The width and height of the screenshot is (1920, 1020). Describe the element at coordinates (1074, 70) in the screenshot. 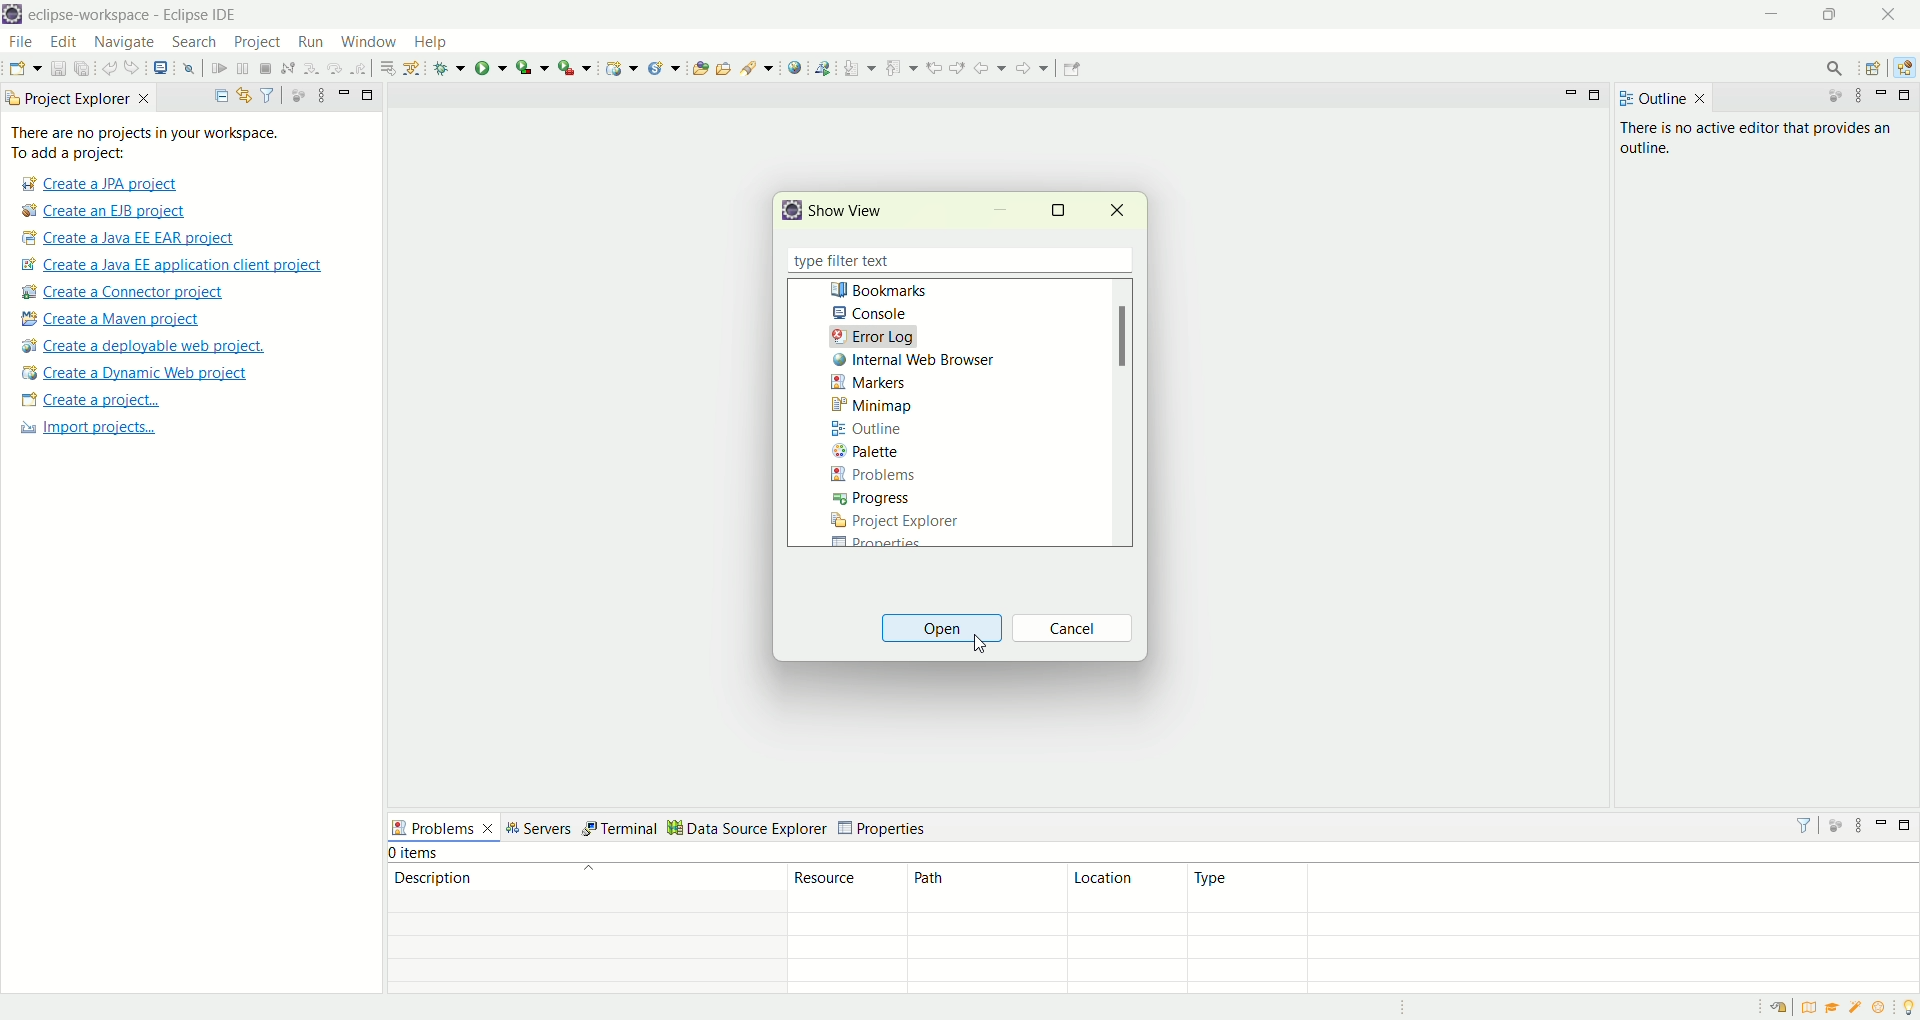

I see `pin editor` at that location.